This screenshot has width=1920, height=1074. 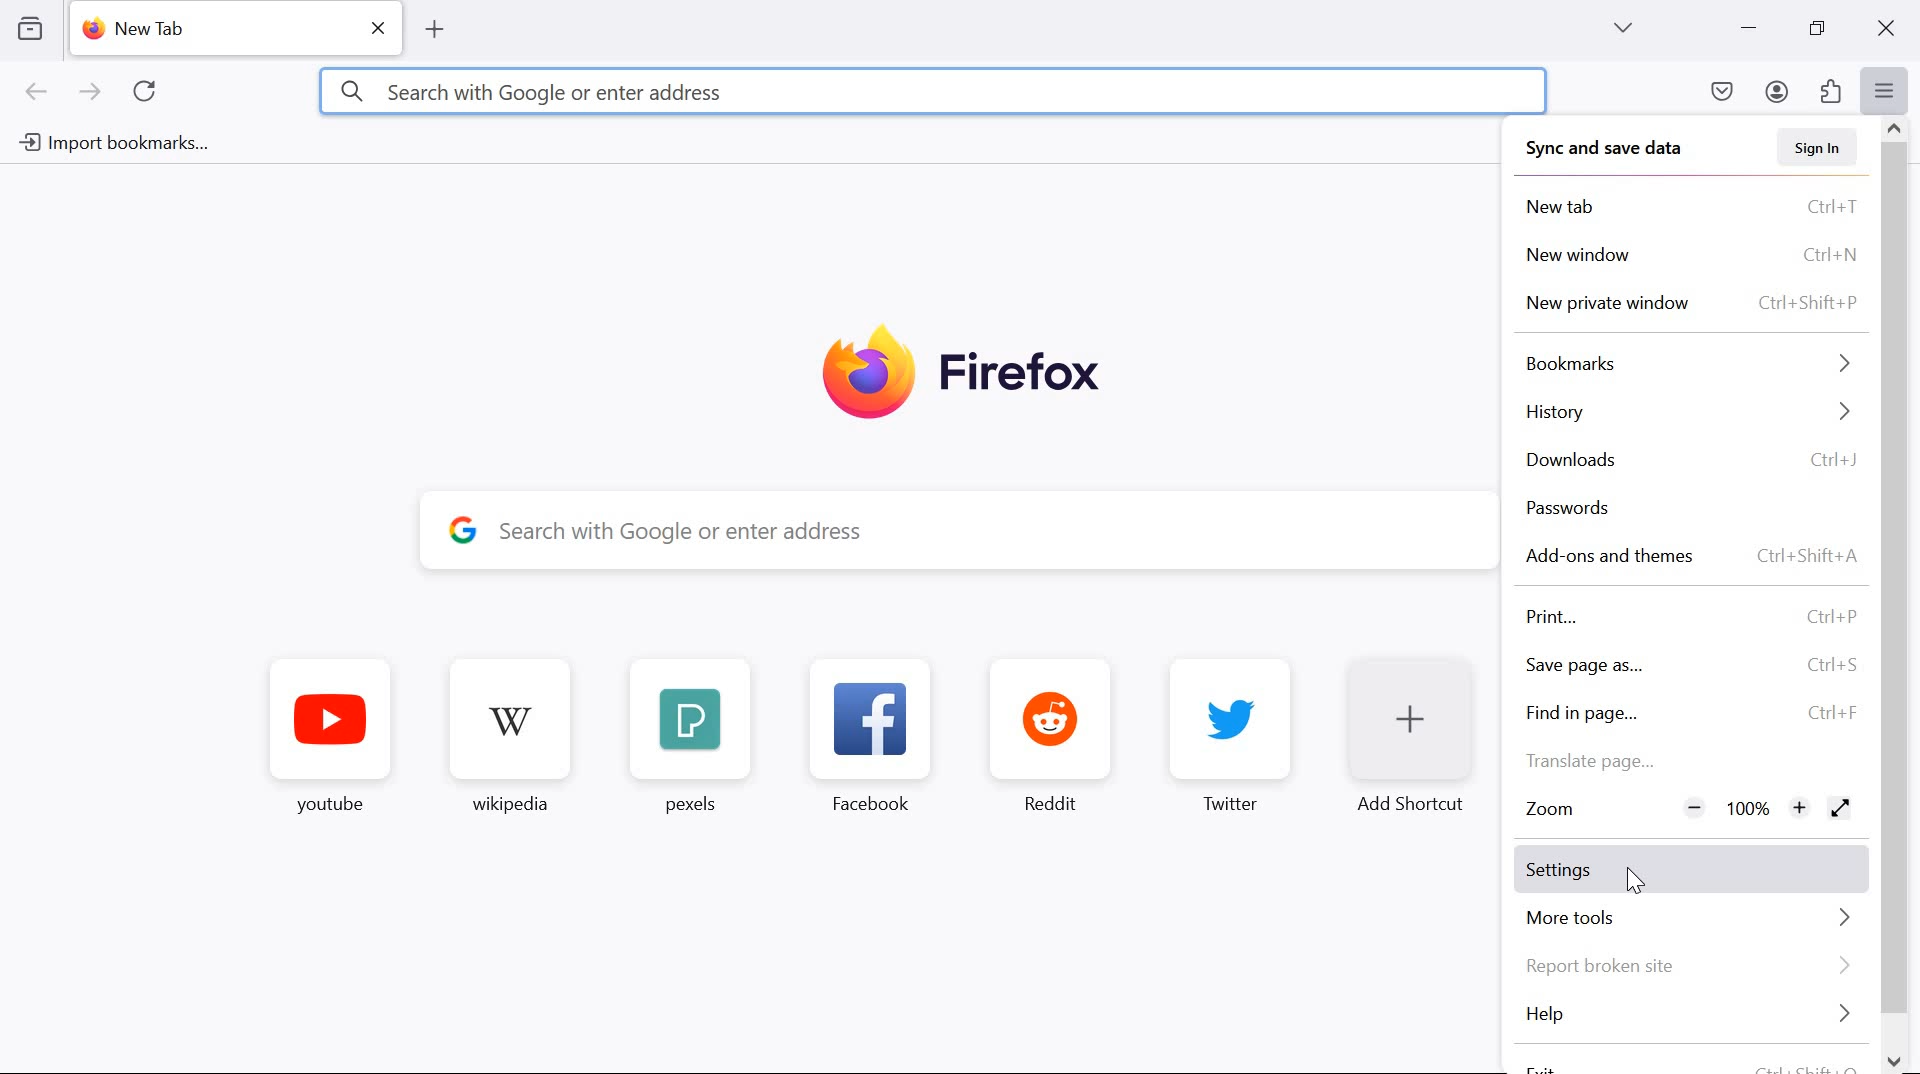 I want to click on view recent browsing across windows, so click(x=30, y=26).